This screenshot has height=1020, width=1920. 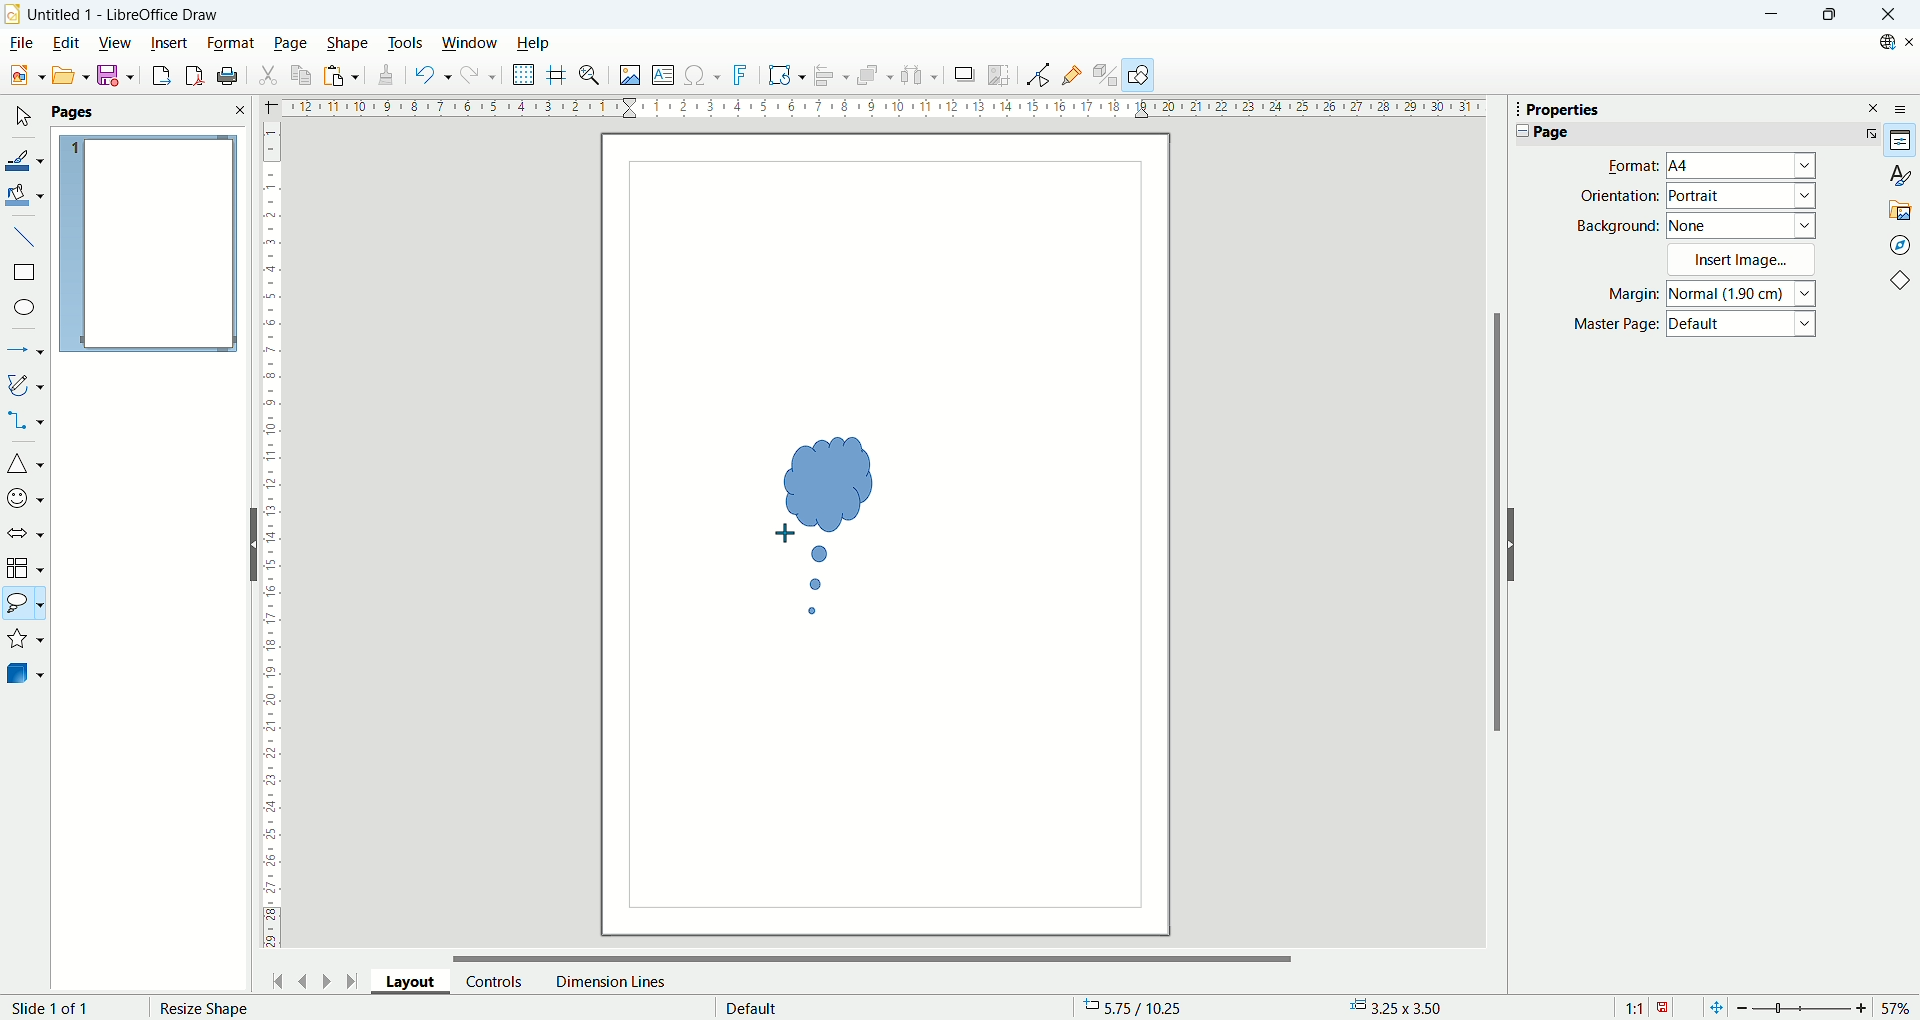 I want to click on curves and polygon, so click(x=26, y=385).